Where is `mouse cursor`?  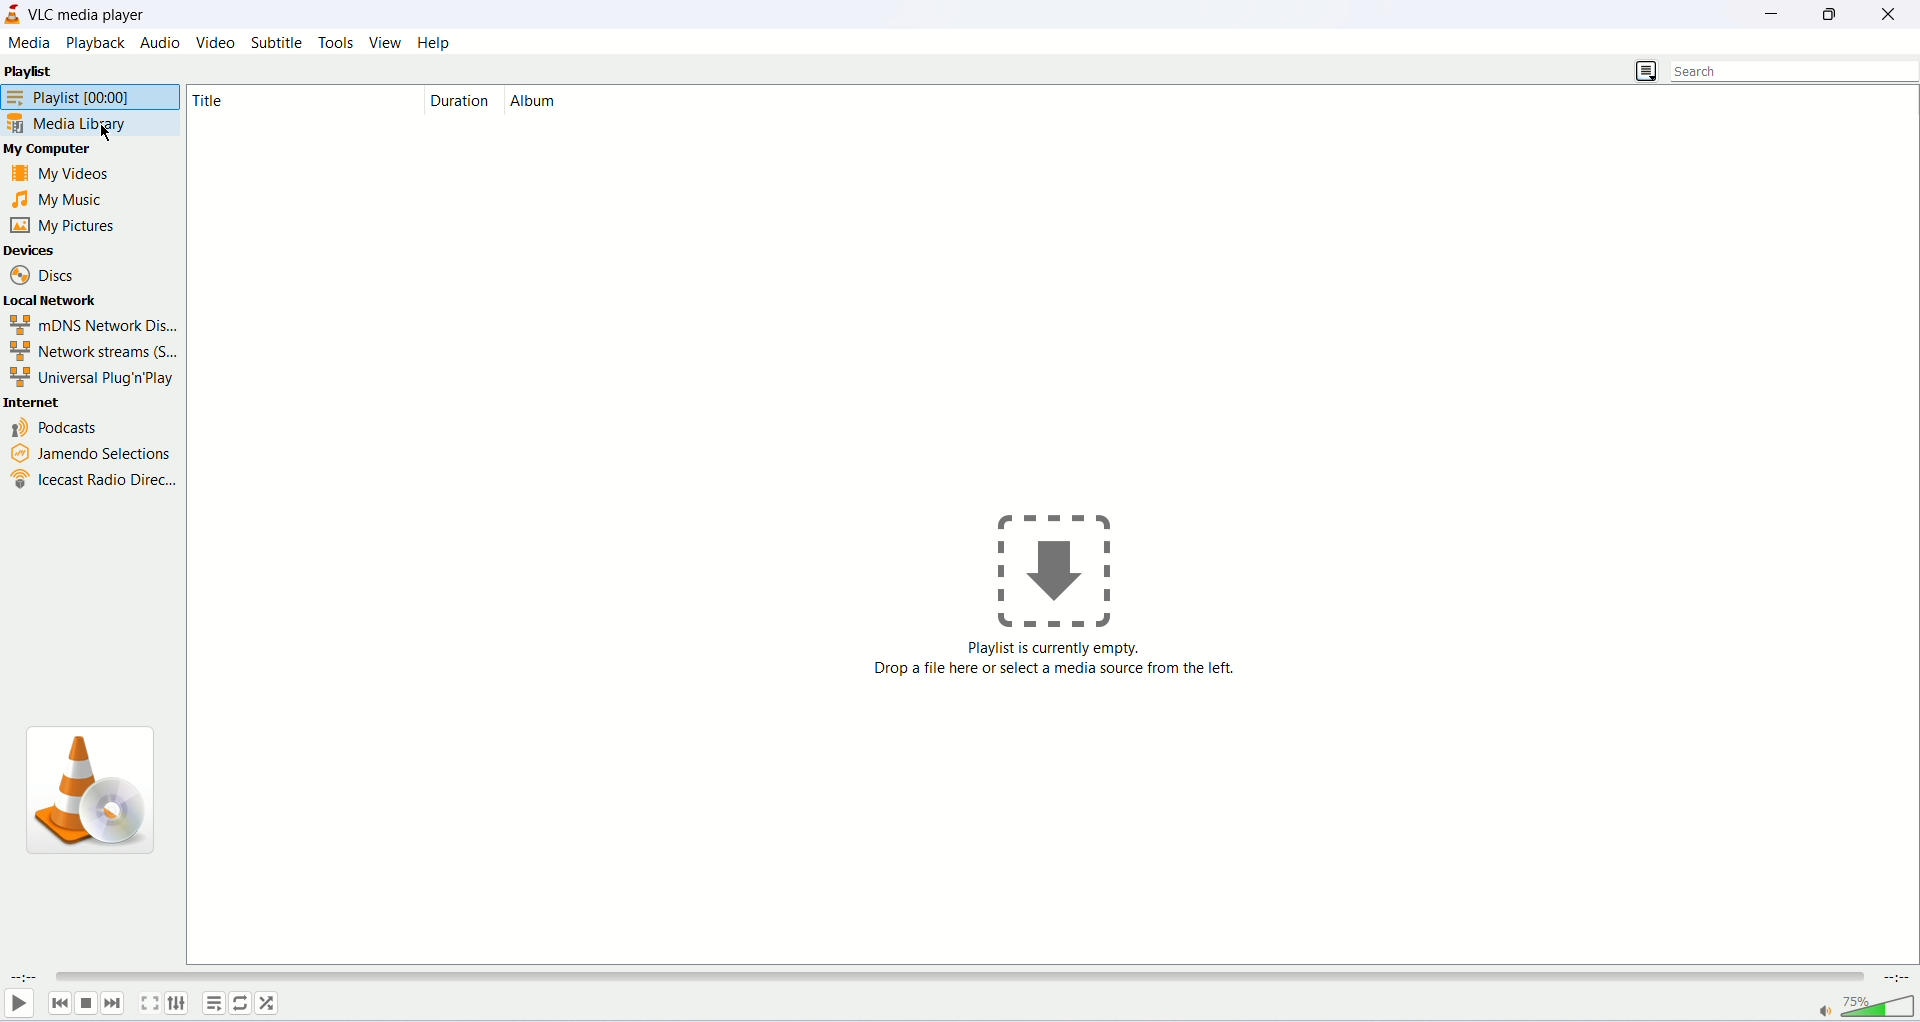
mouse cursor is located at coordinates (105, 133).